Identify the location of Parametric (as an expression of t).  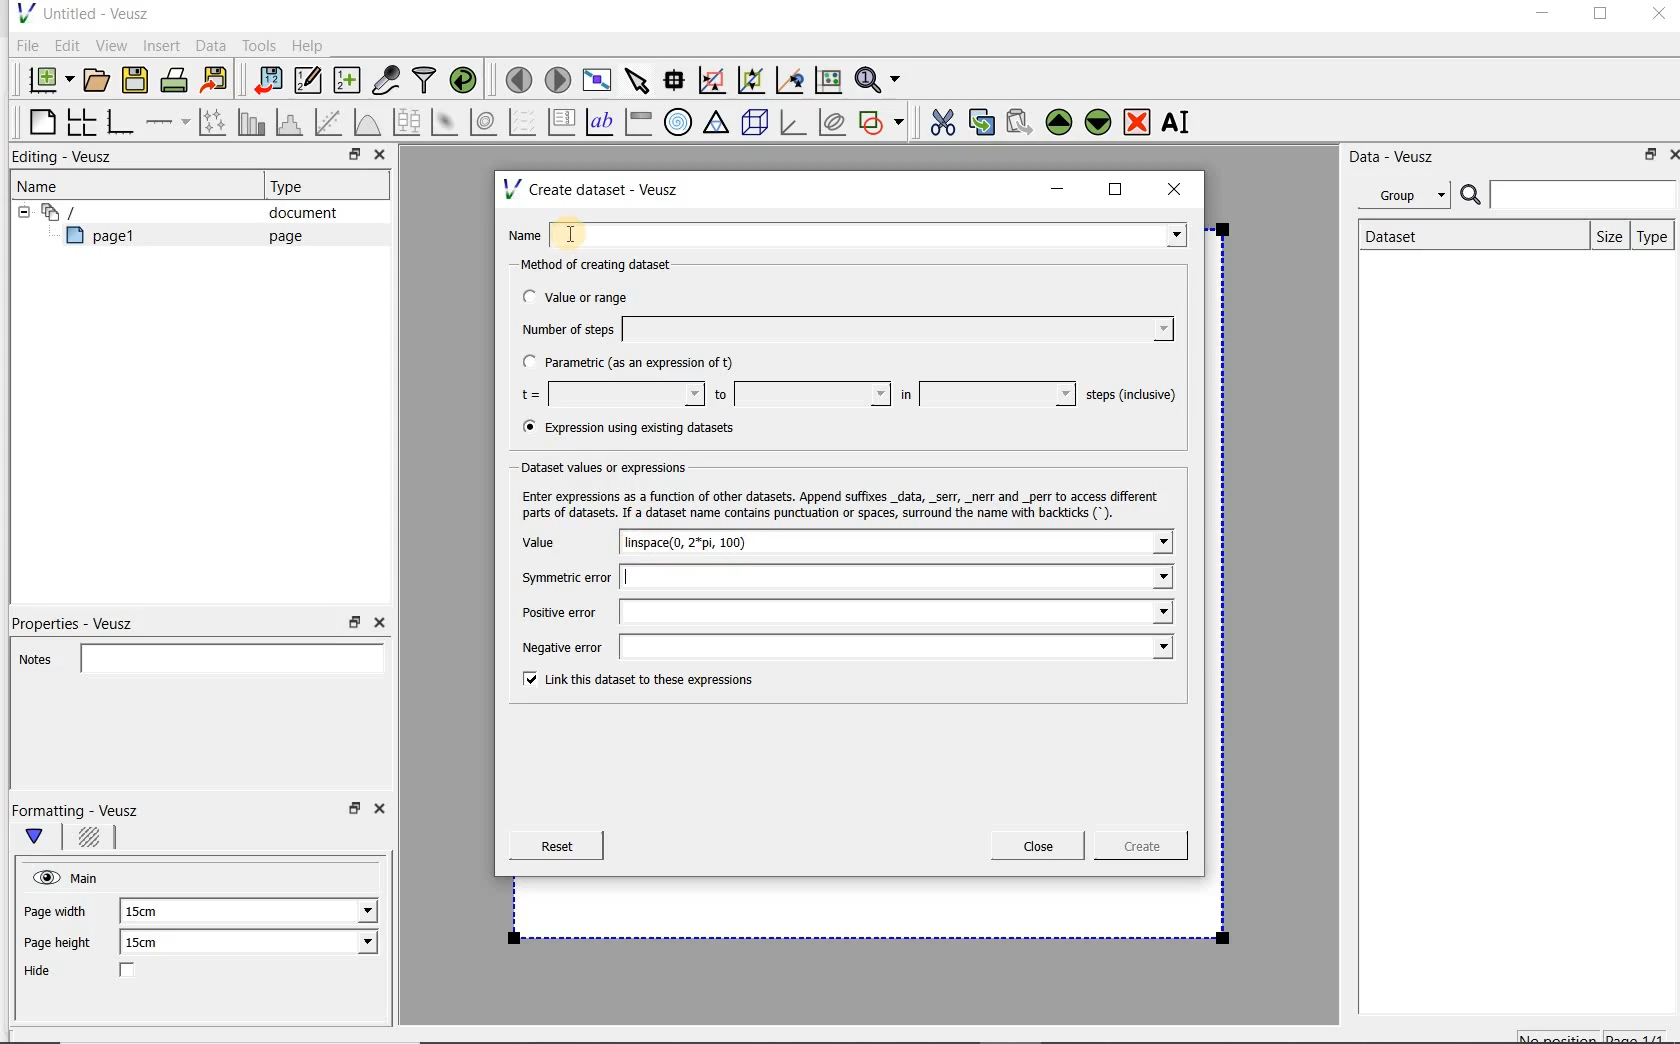
(637, 363).